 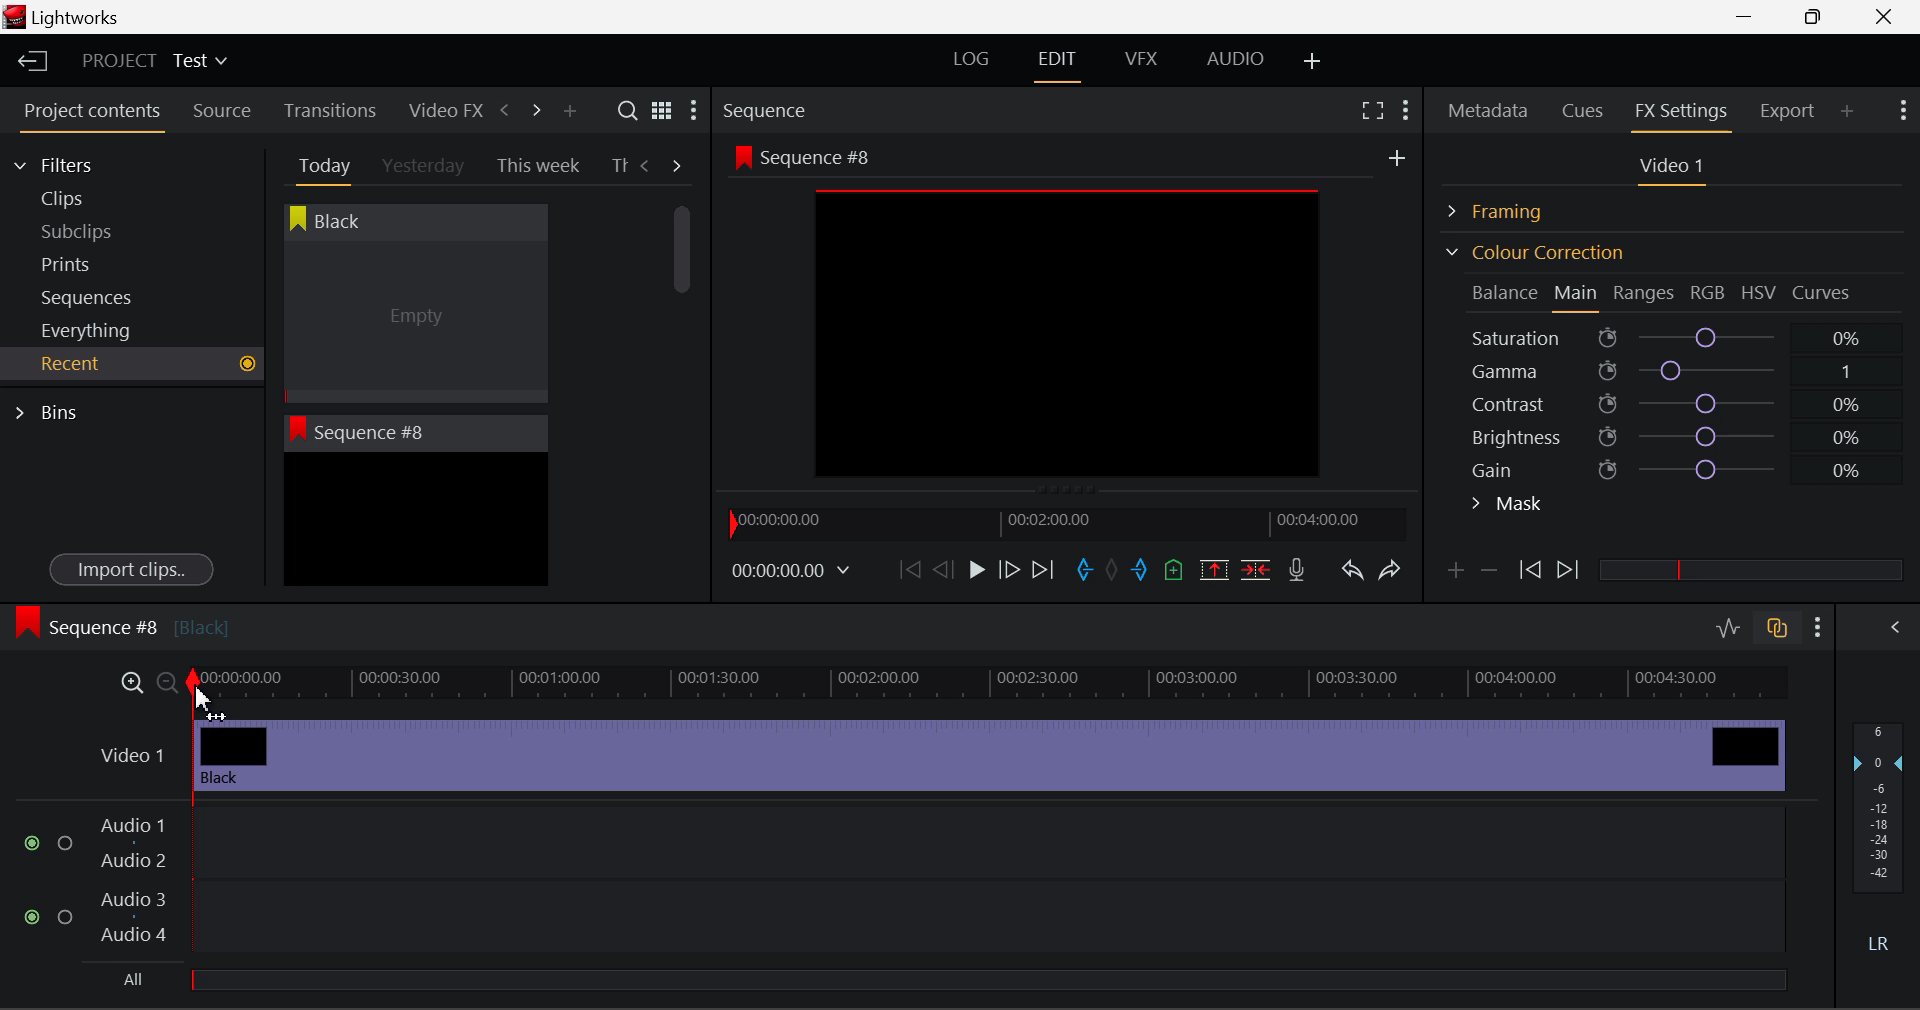 What do you see at coordinates (1750, 569) in the screenshot?
I see `slider` at bounding box center [1750, 569].